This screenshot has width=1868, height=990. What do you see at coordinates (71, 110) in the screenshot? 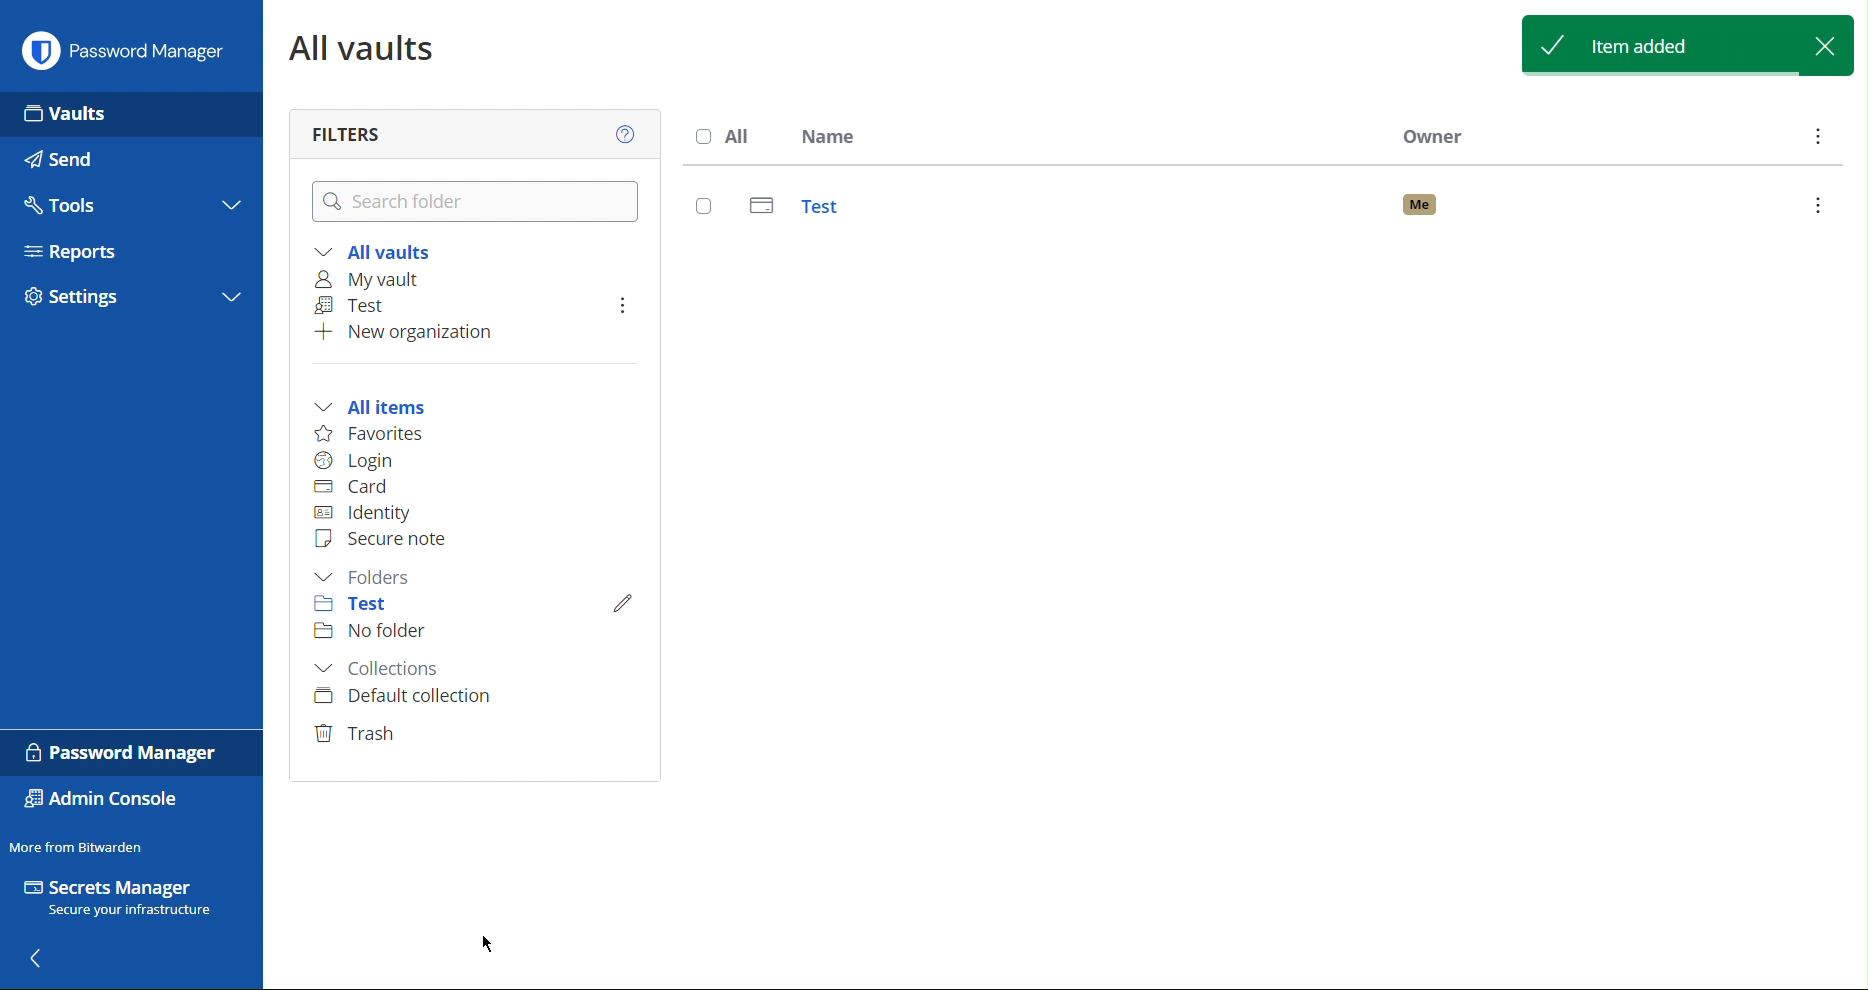
I see `Vaults` at bounding box center [71, 110].